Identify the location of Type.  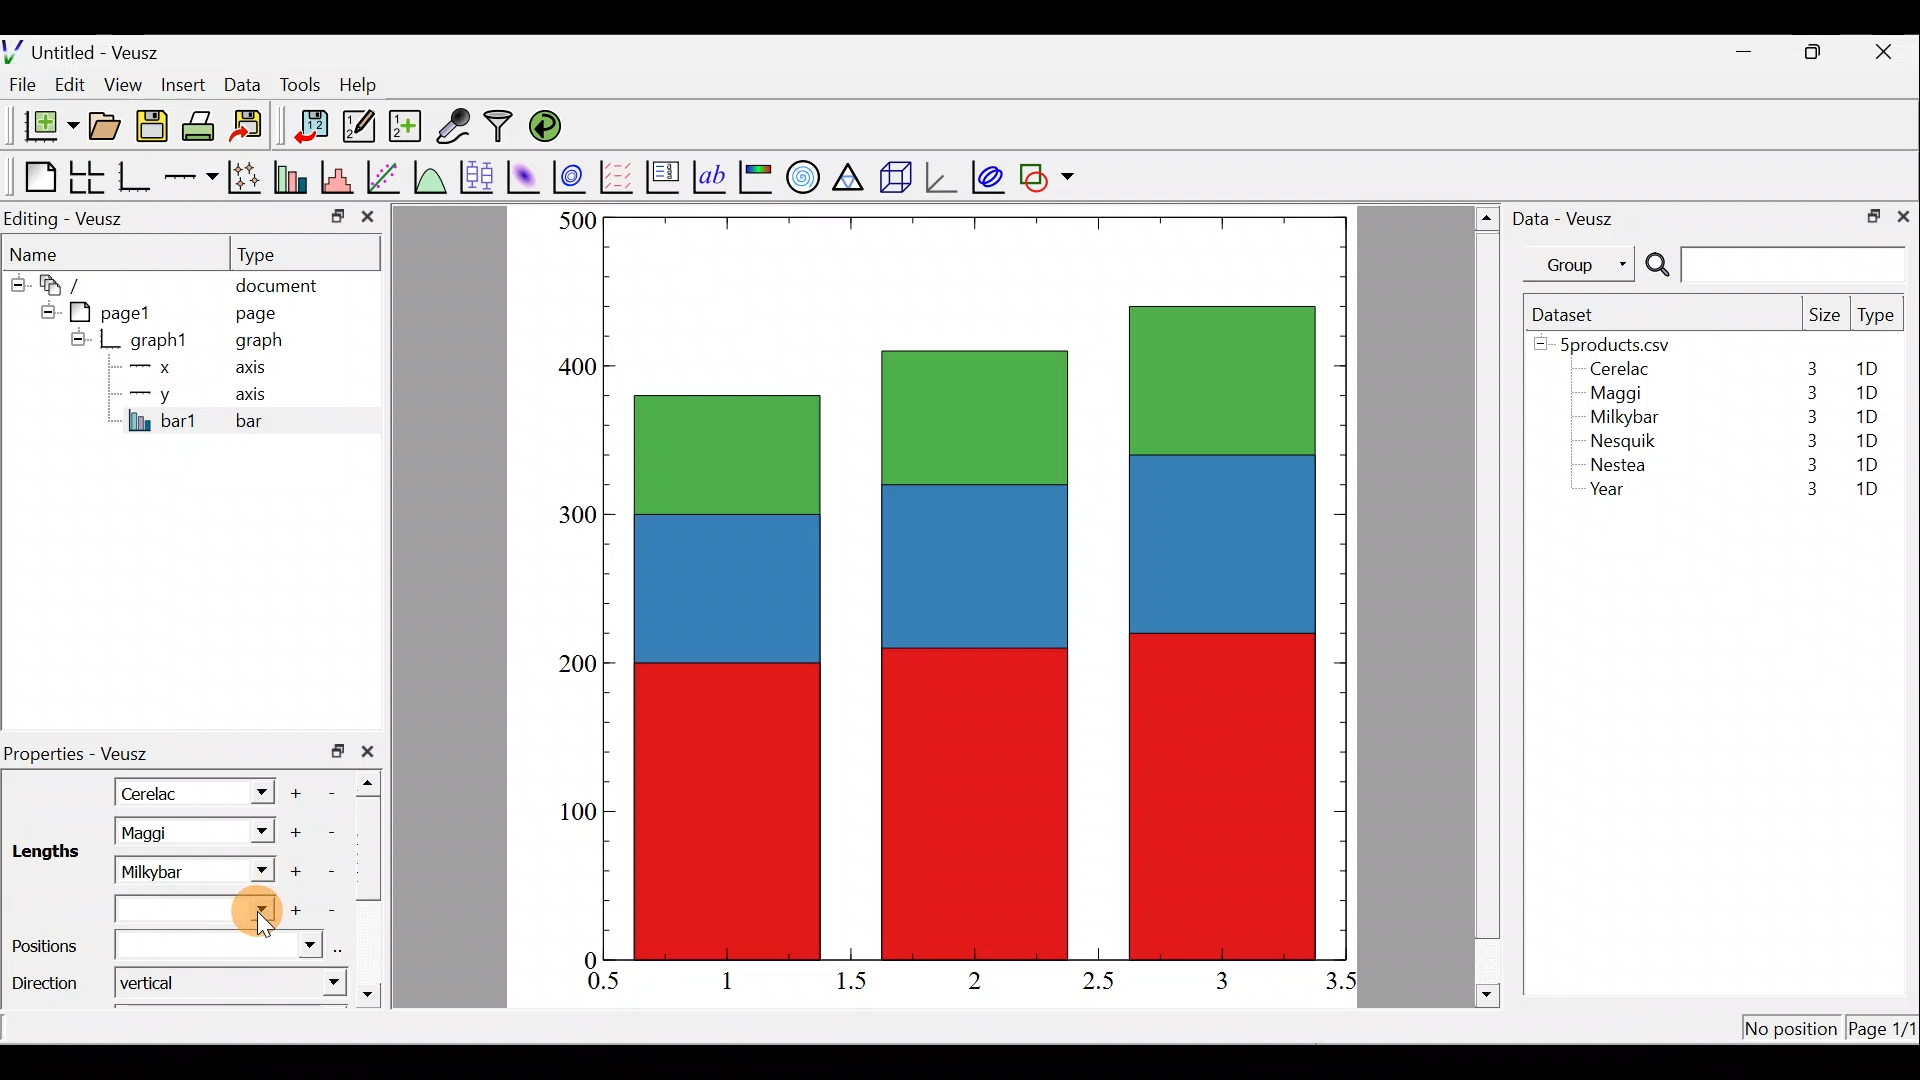
(1878, 320).